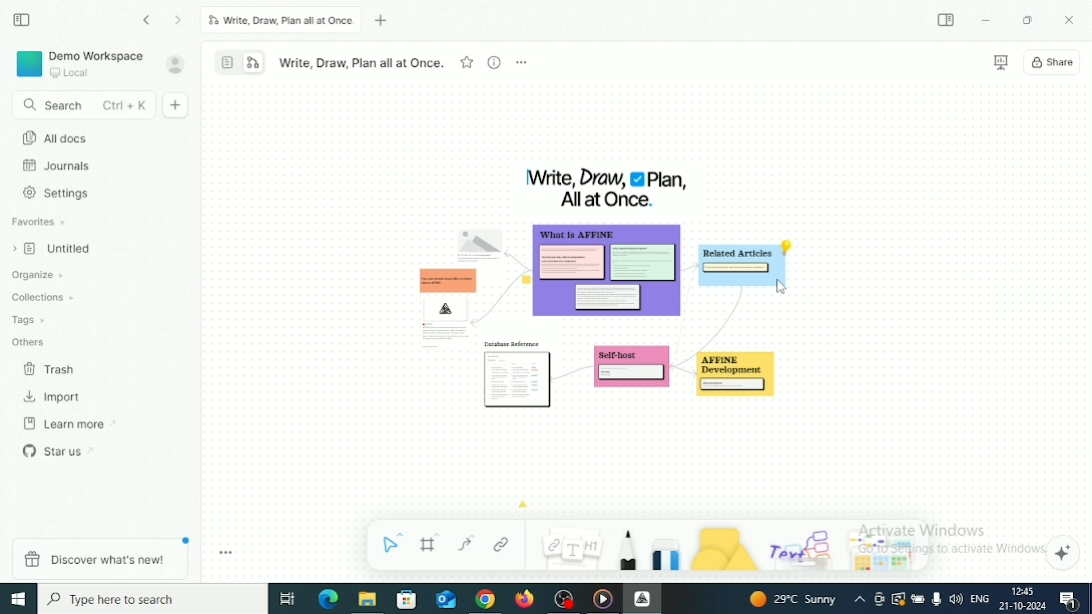  What do you see at coordinates (361, 63) in the screenshot?
I see `Write, Draw, Plan all at Once` at bounding box center [361, 63].